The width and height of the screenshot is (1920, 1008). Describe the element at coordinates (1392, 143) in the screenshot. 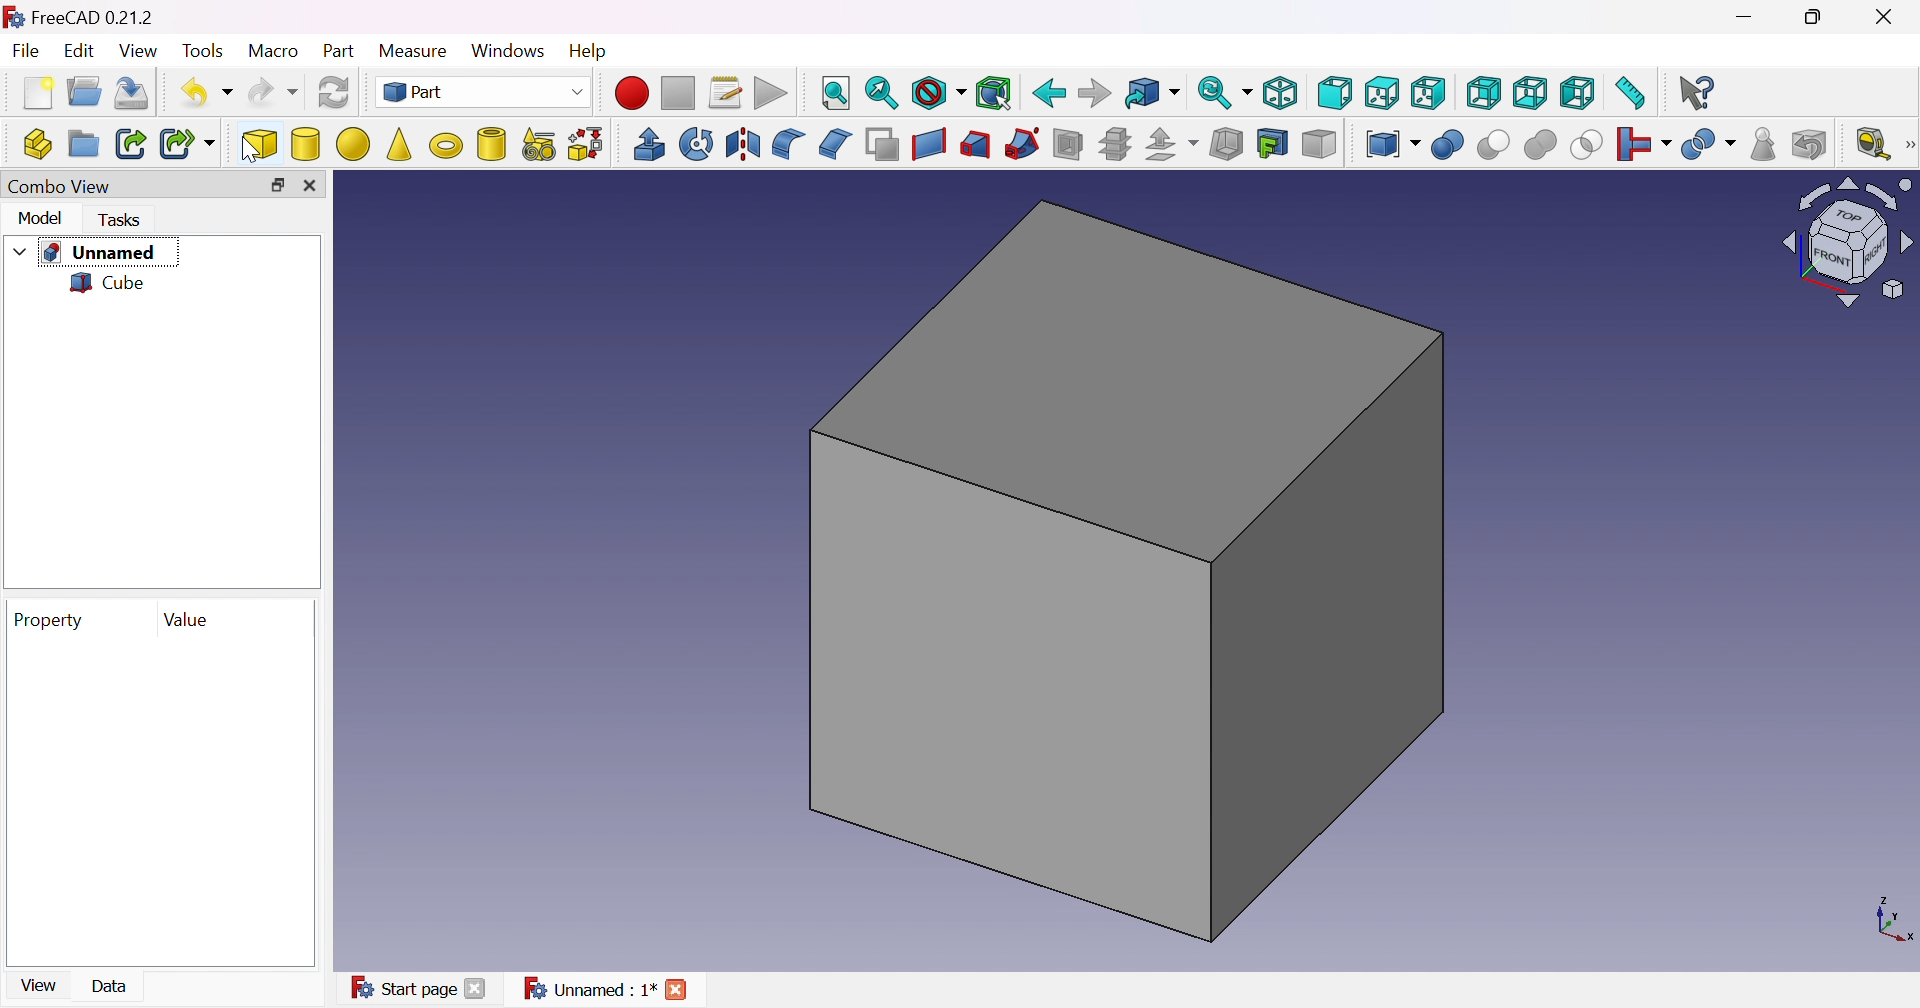

I see `Compound tools` at that location.